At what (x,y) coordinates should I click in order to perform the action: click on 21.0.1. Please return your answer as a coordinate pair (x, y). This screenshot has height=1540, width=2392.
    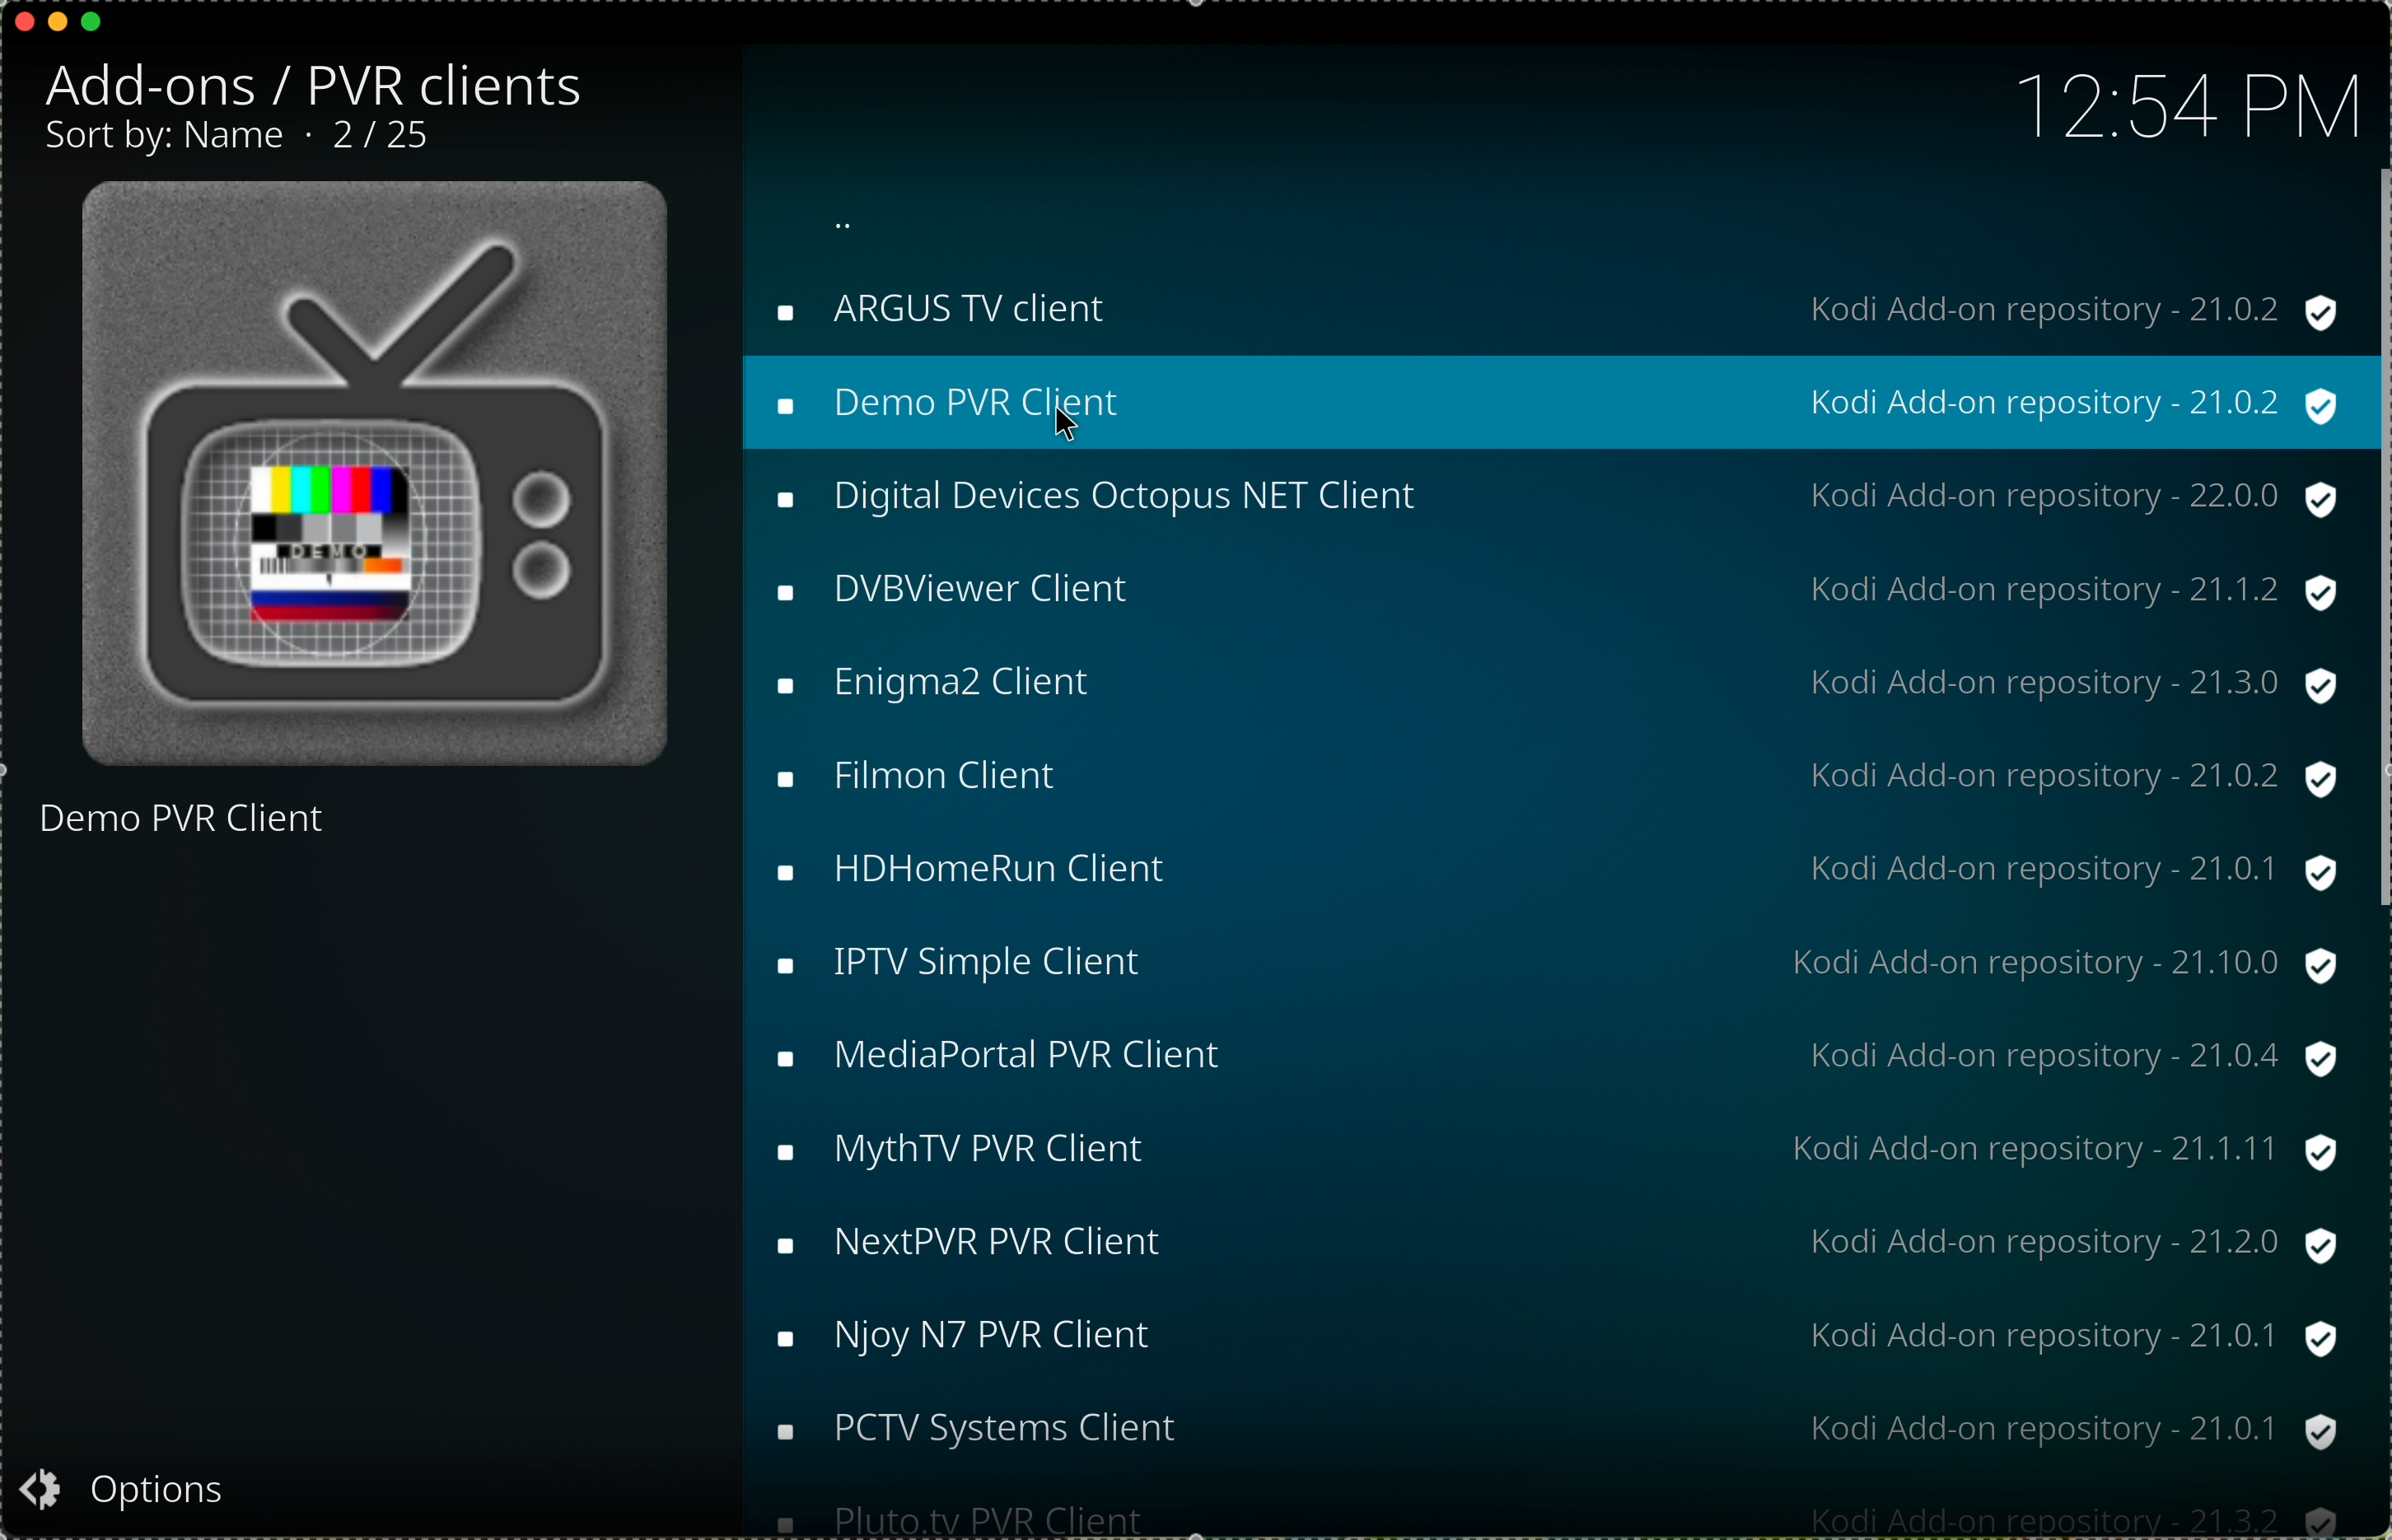
    Looking at the image, I should click on (2232, 869).